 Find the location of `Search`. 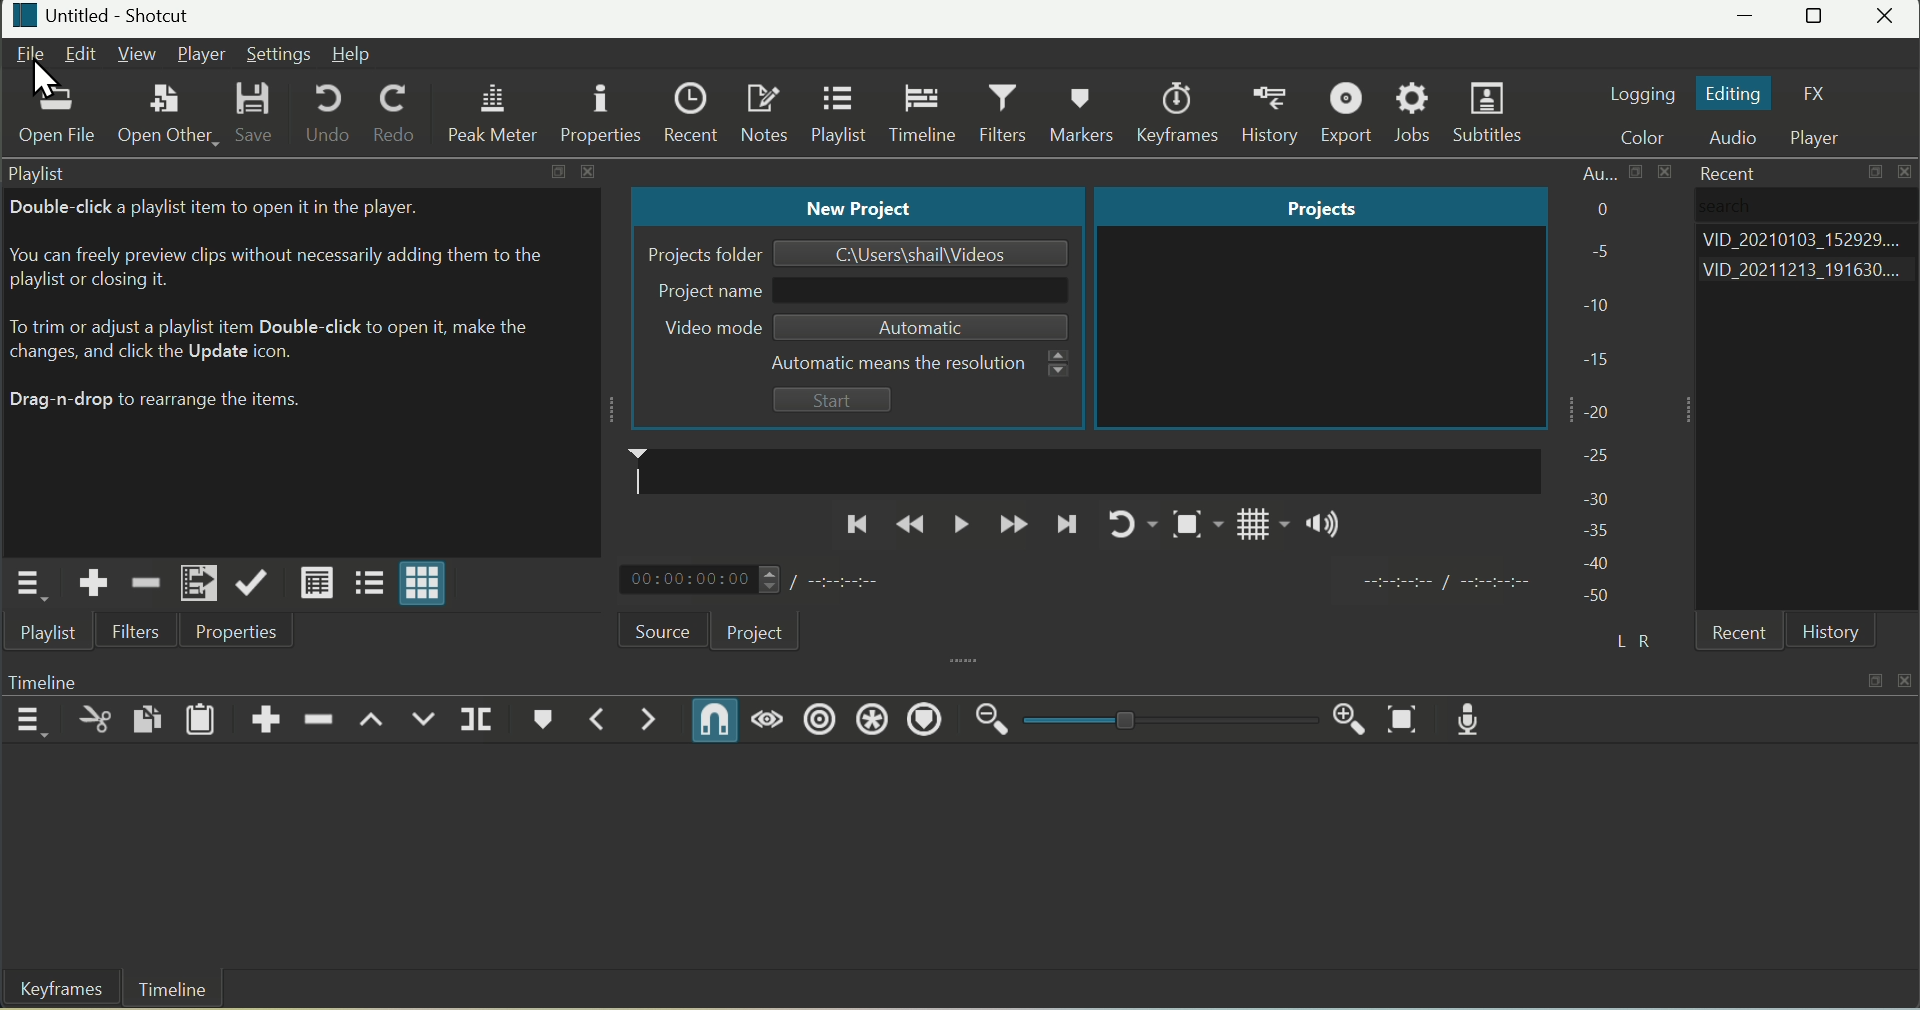

Search is located at coordinates (1755, 208).